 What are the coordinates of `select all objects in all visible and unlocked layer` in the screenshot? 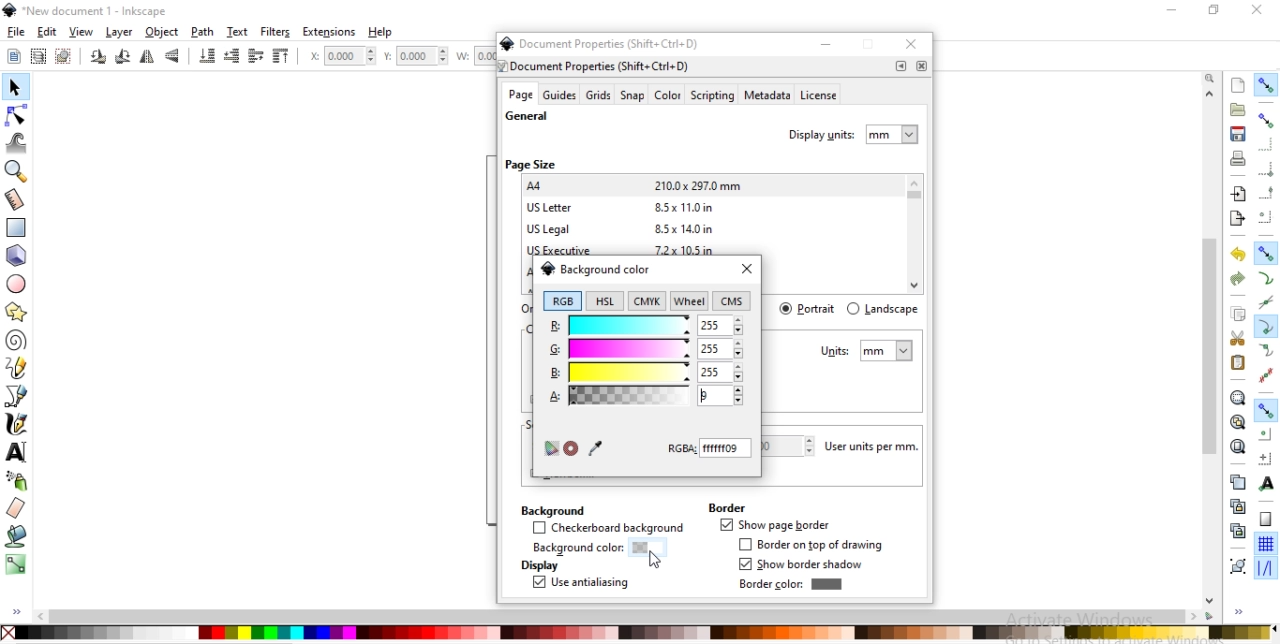 It's located at (34, 55).